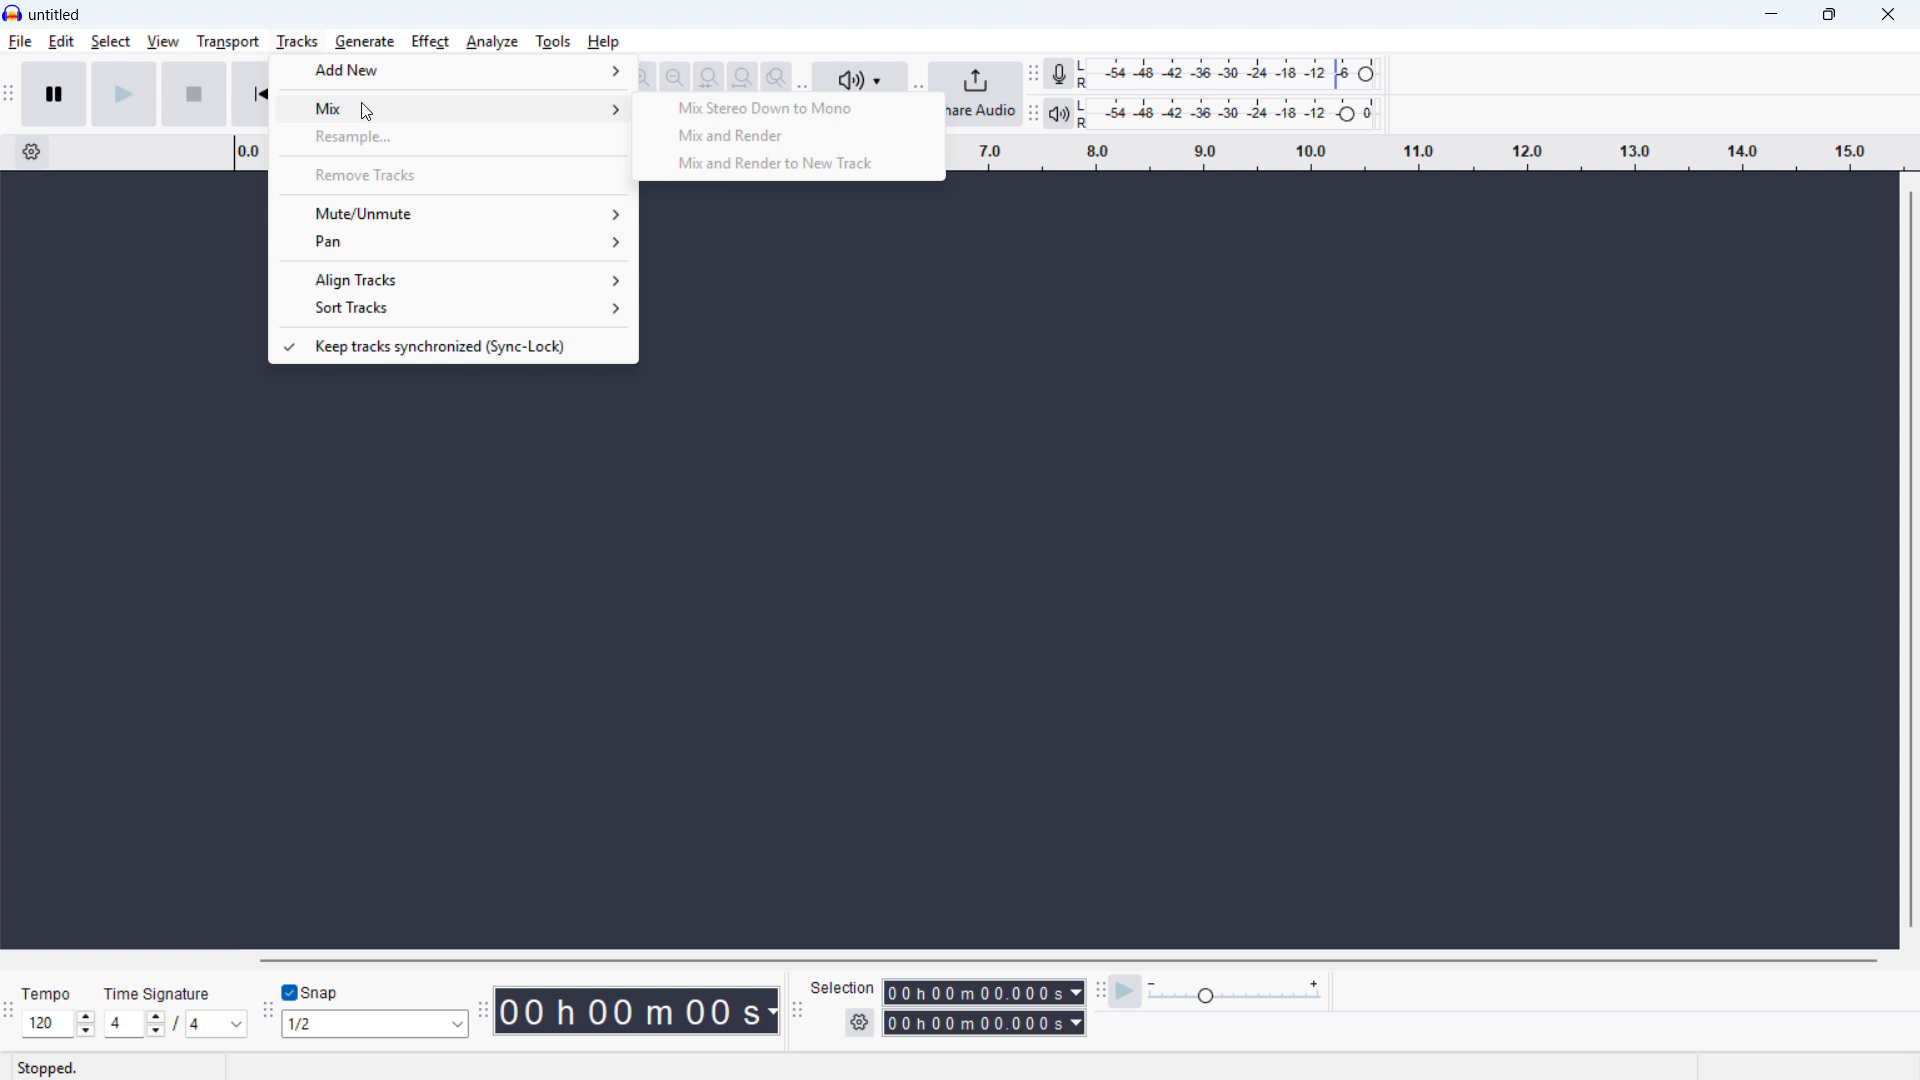 The height and width of the screenshot is (1080, 1920). Describe the element at coordinates (1234, 993) in the screenshot. I see `Play back speed ` at that location.